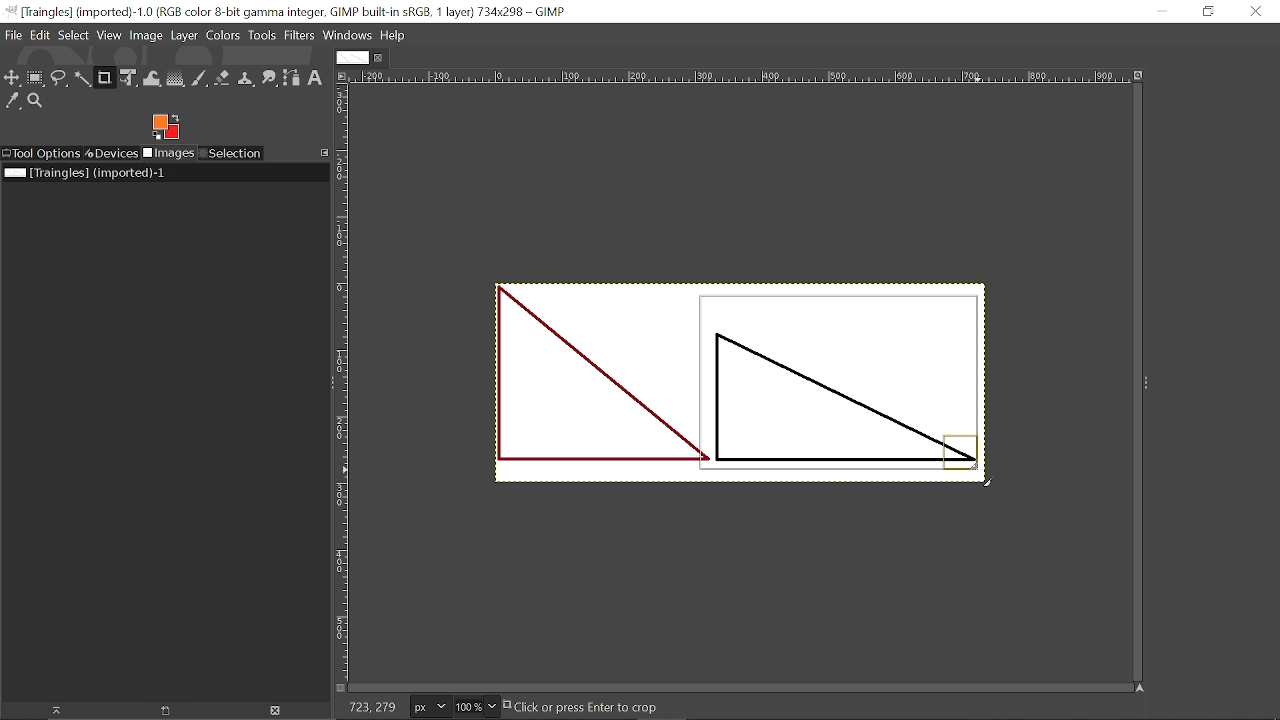 This screenshot has height=720, width=1280. Describe the element at coordinates (1141, 688) in the screenshot. I see `Navigate the image display` at that location.